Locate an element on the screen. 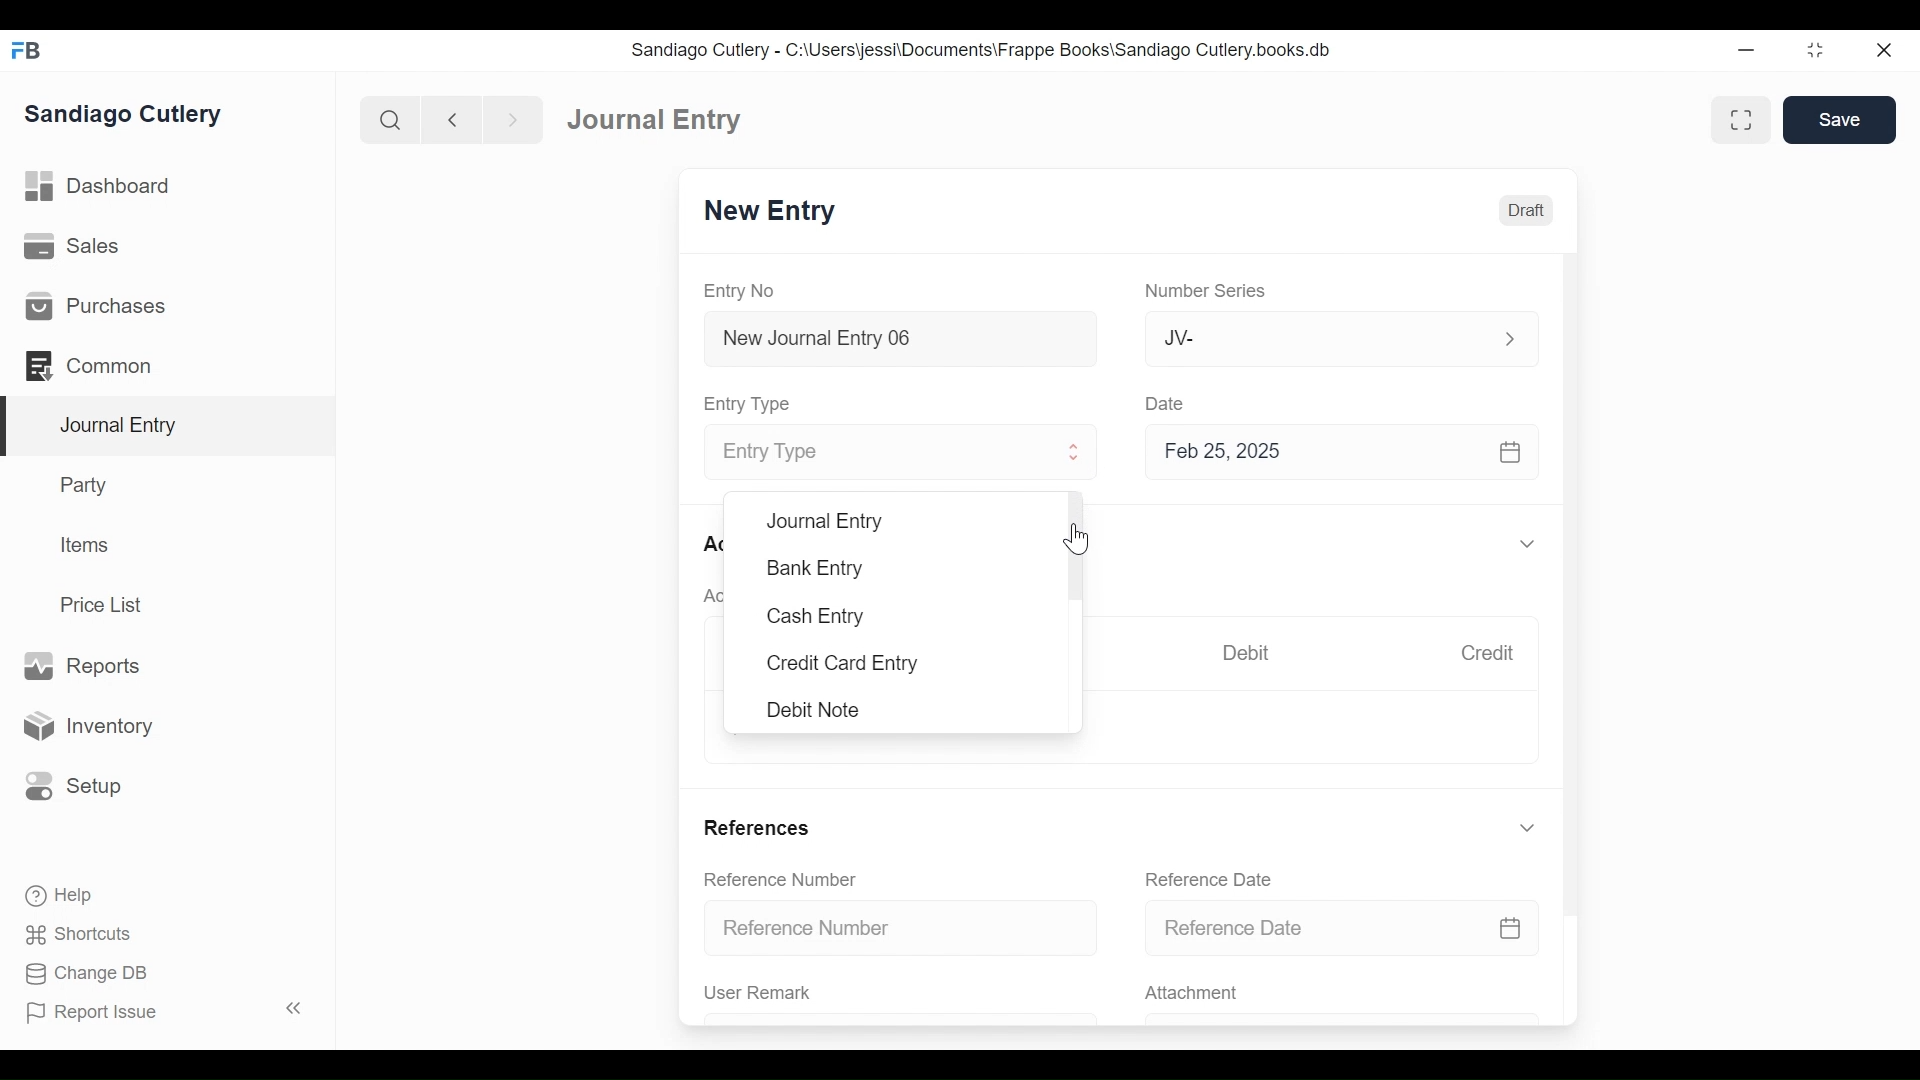 Image resolution: width=1920 pixels, height=1080 pixels. Debit is located at coordinates (1246, 653).